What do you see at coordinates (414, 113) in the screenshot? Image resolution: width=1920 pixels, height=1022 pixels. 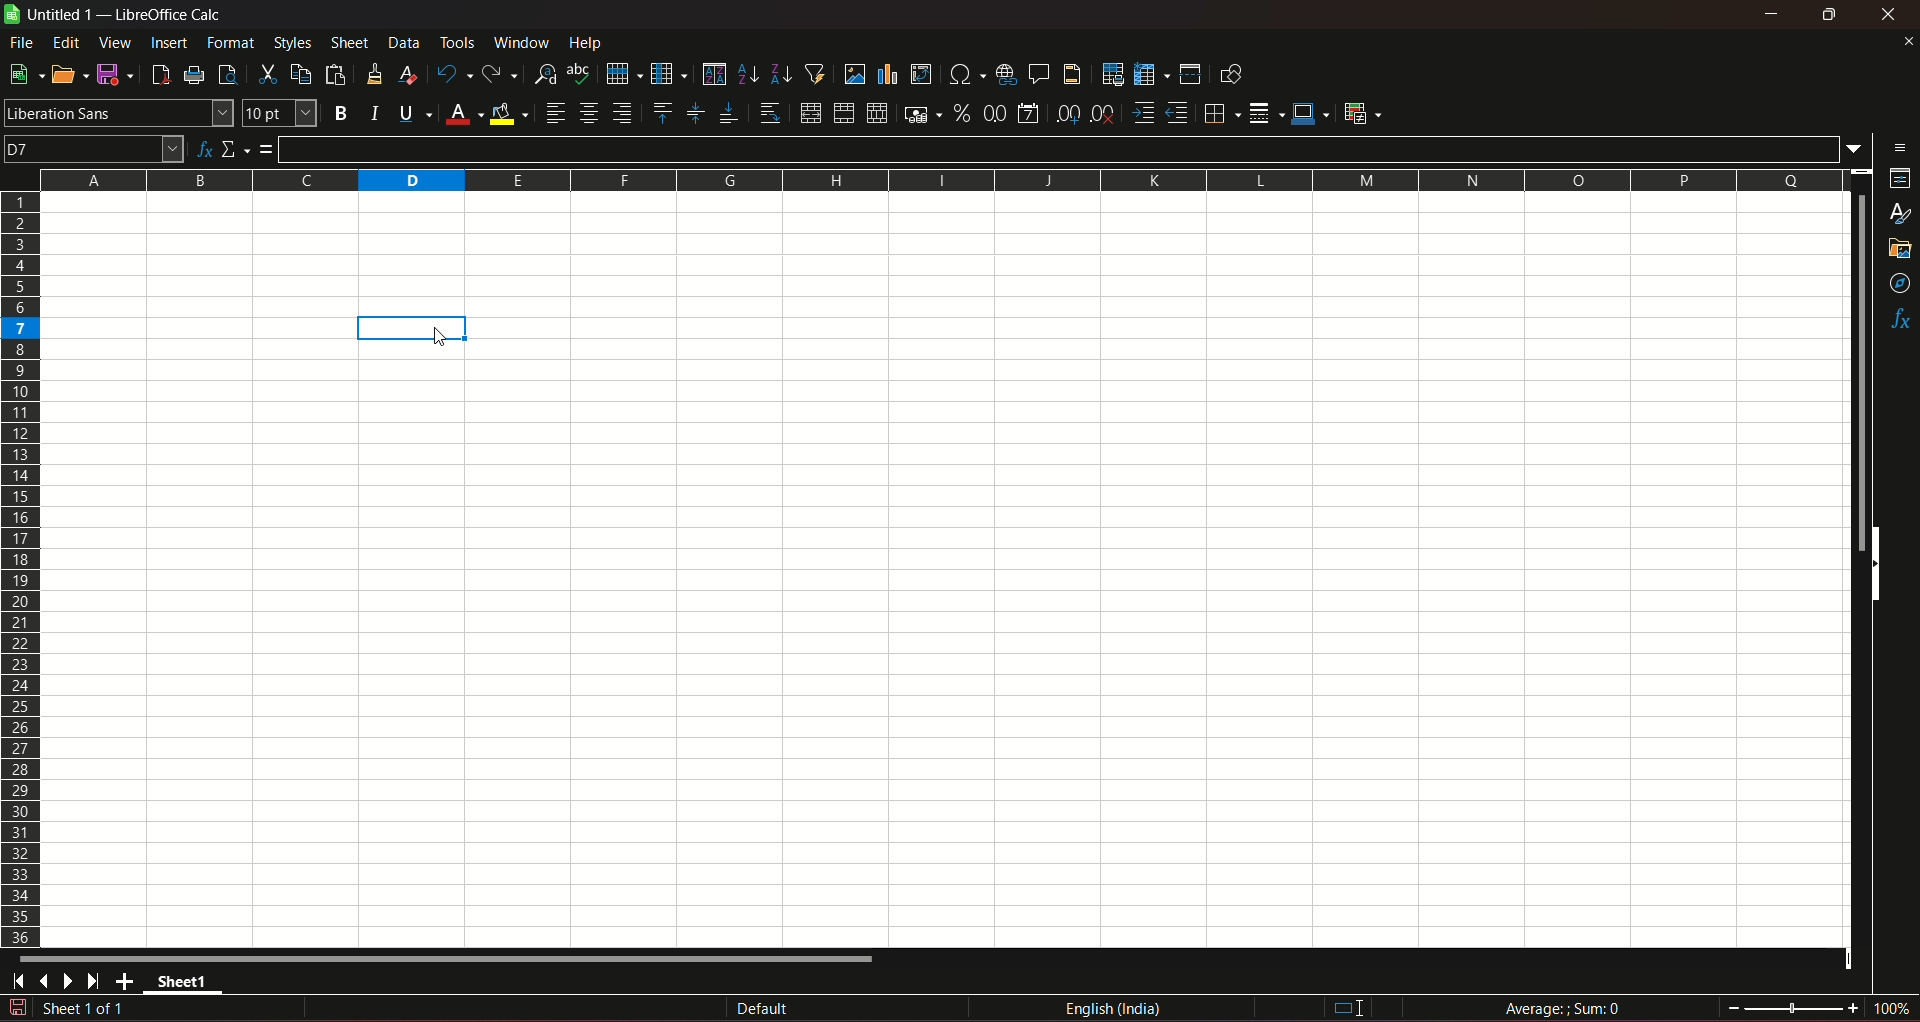 I see `underline` at bounding box center [414, 113].